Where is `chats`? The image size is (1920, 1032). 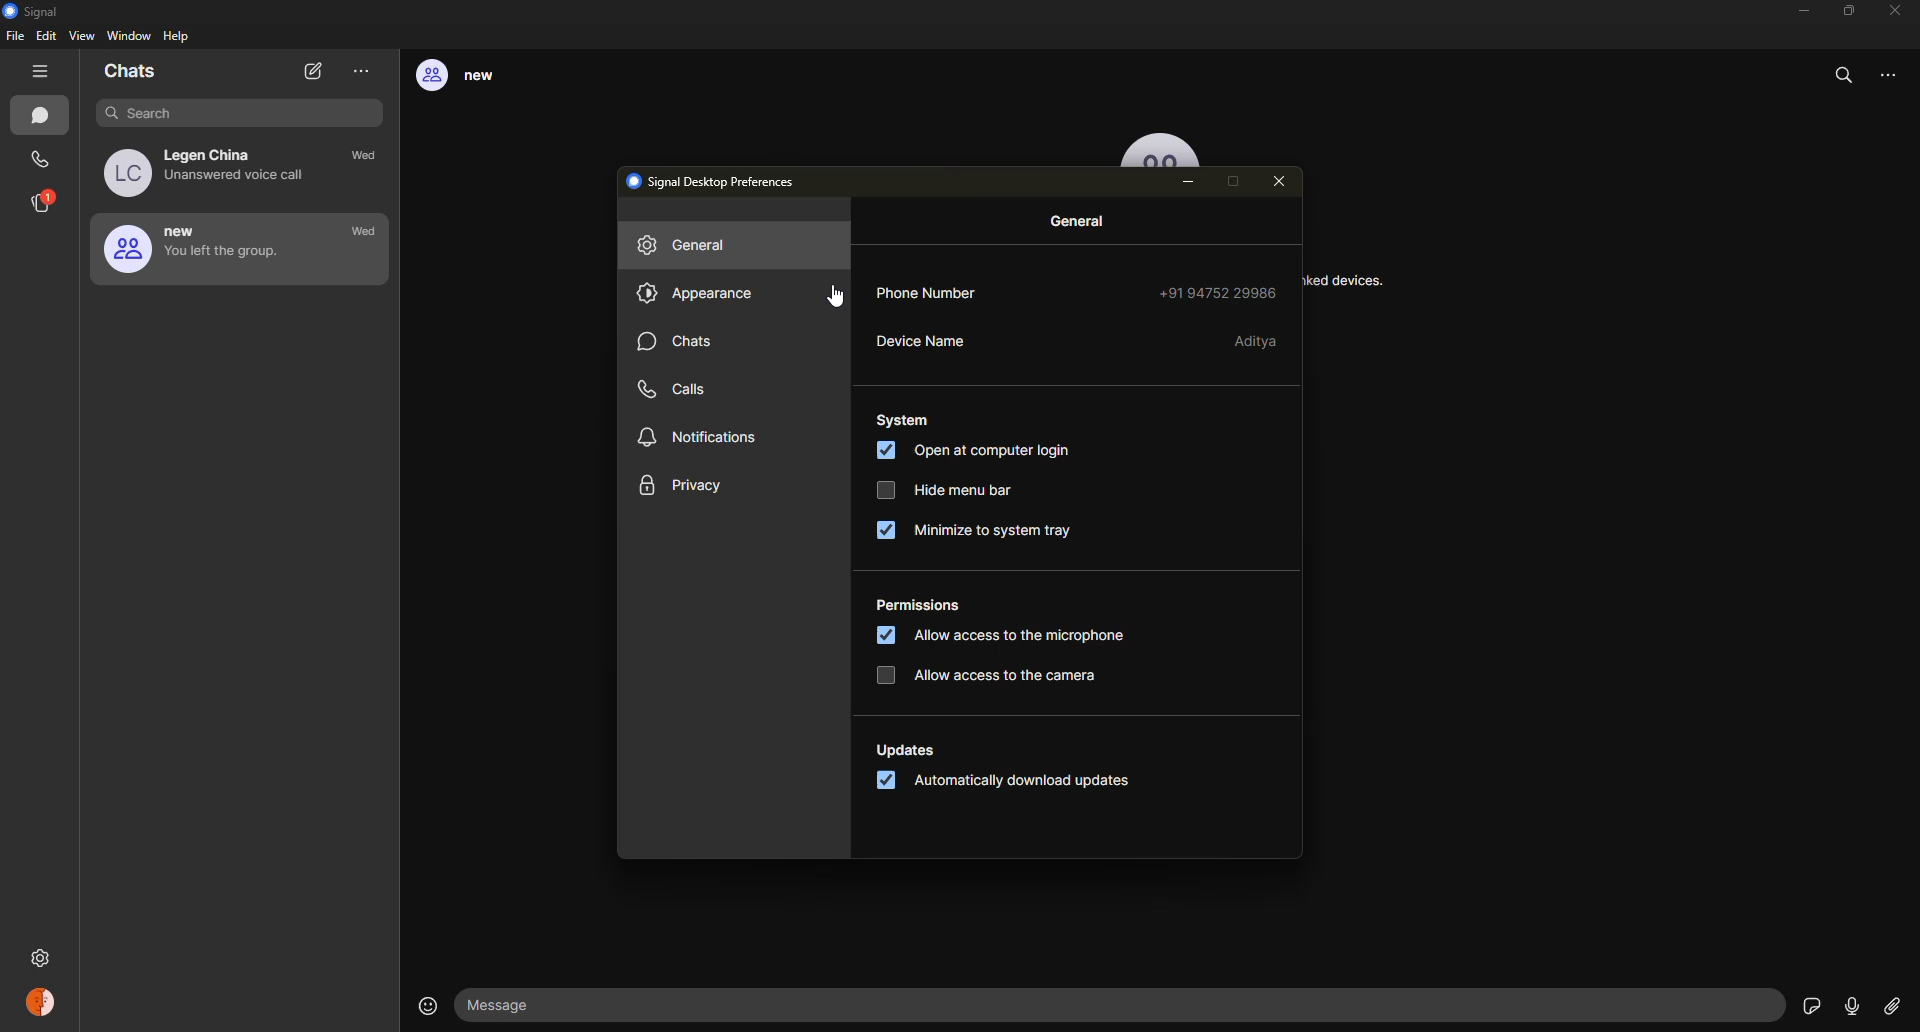 chats is located at coordinates (132, 73).